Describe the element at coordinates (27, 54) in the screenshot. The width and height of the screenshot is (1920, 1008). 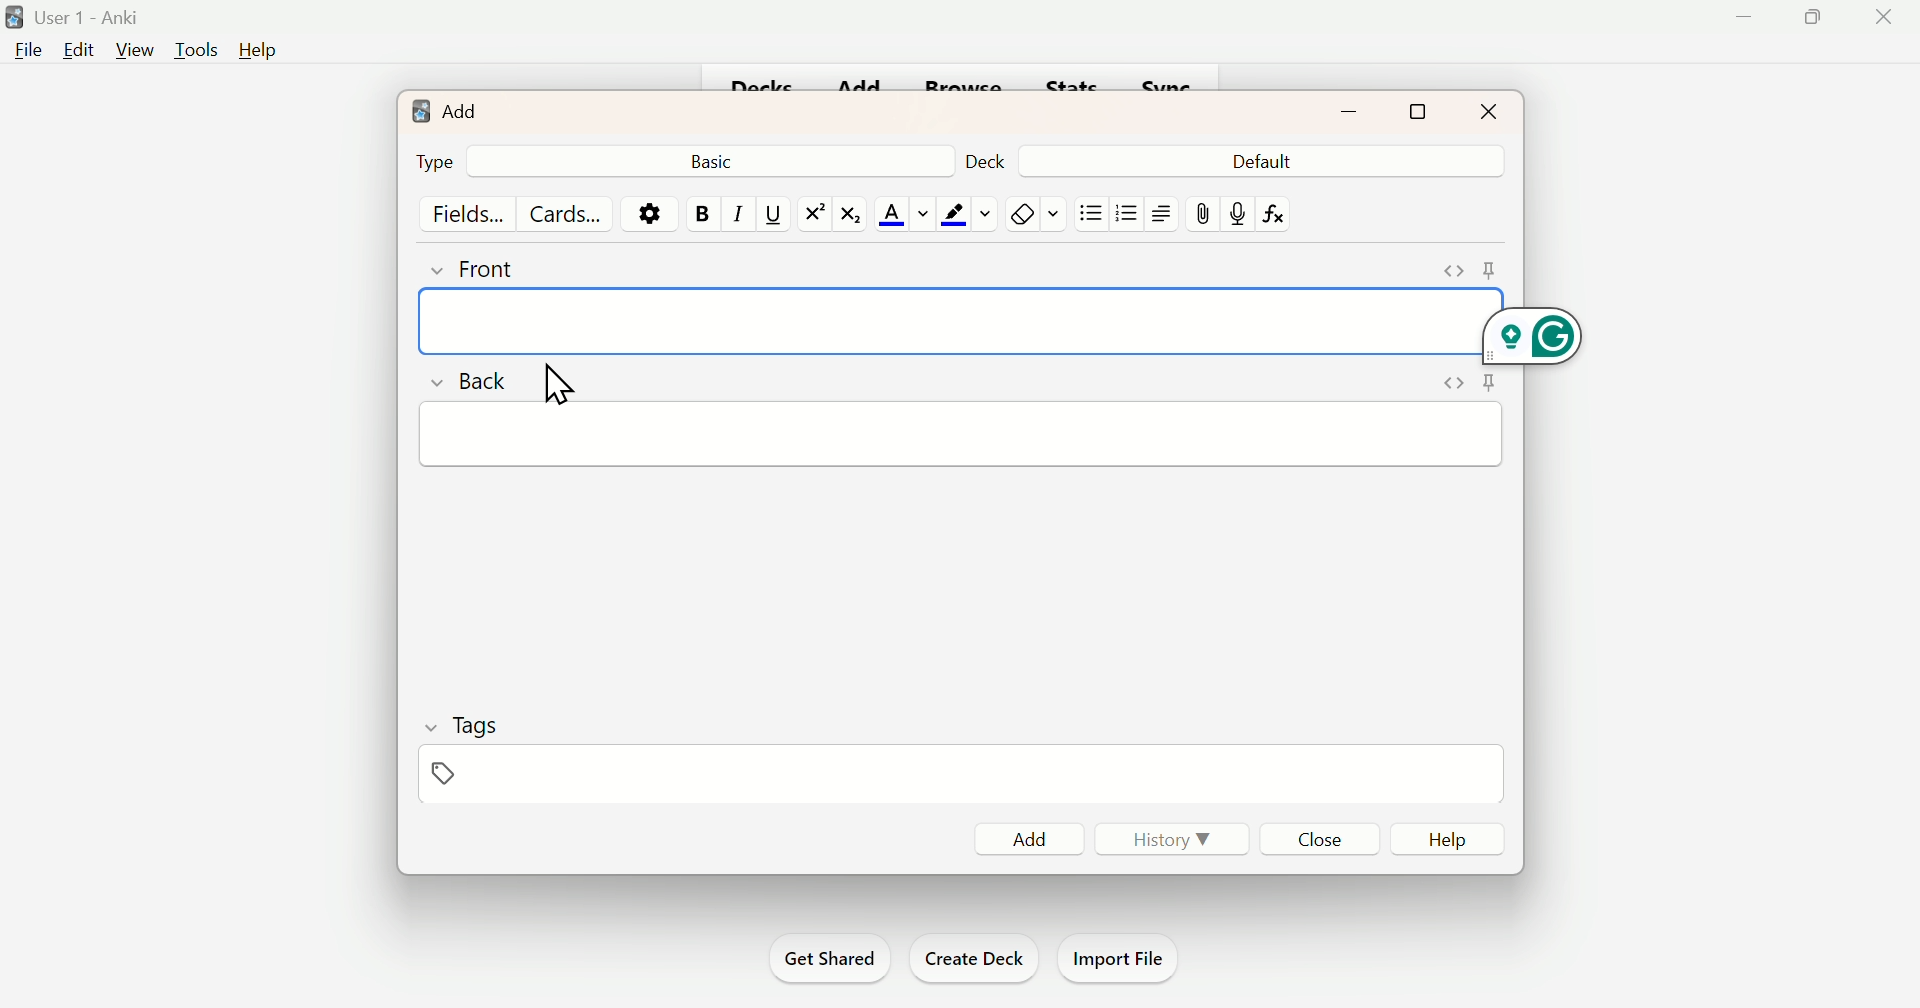
I see `File` at that location.